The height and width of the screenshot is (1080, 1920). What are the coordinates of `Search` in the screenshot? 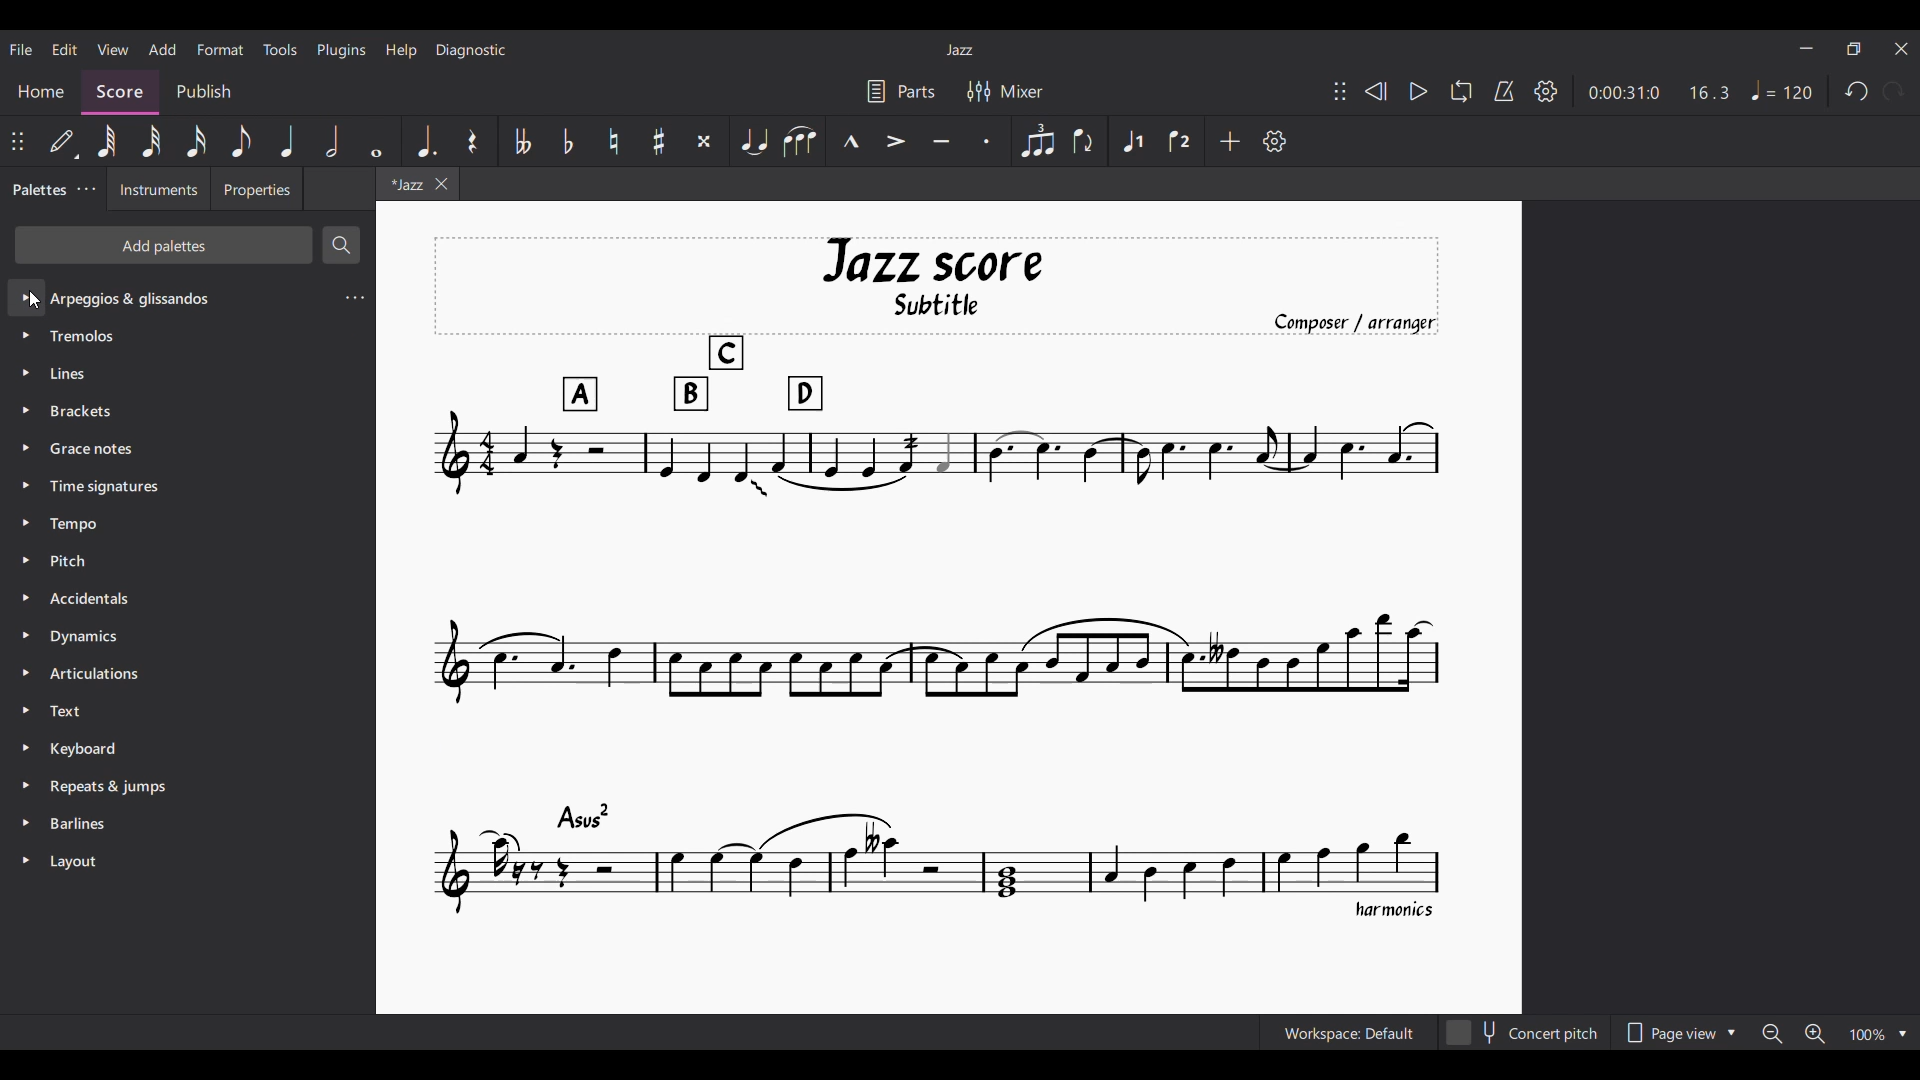 It's located at (342, 245).